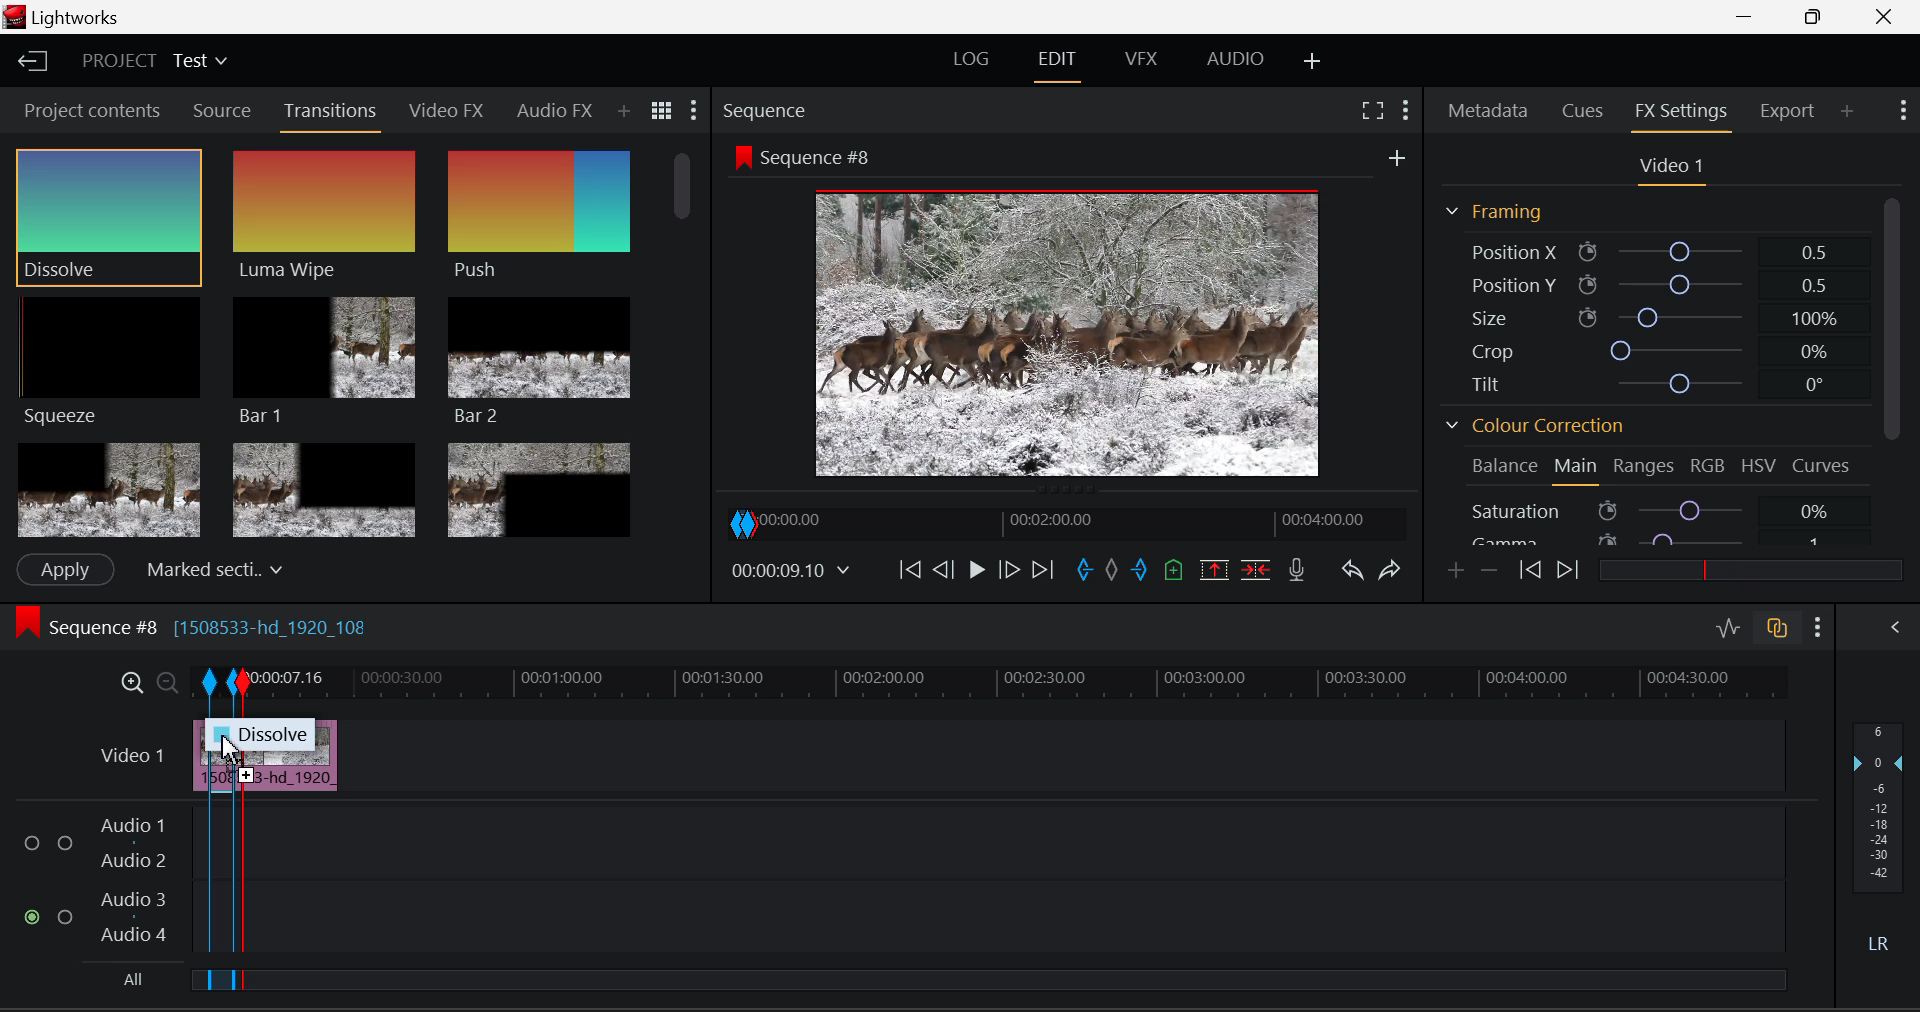 The width and height of the screenshot is (1920, 1012). Describe the element at coordinates (209, 567) in the screenshot. I see `Centered here` at that location.